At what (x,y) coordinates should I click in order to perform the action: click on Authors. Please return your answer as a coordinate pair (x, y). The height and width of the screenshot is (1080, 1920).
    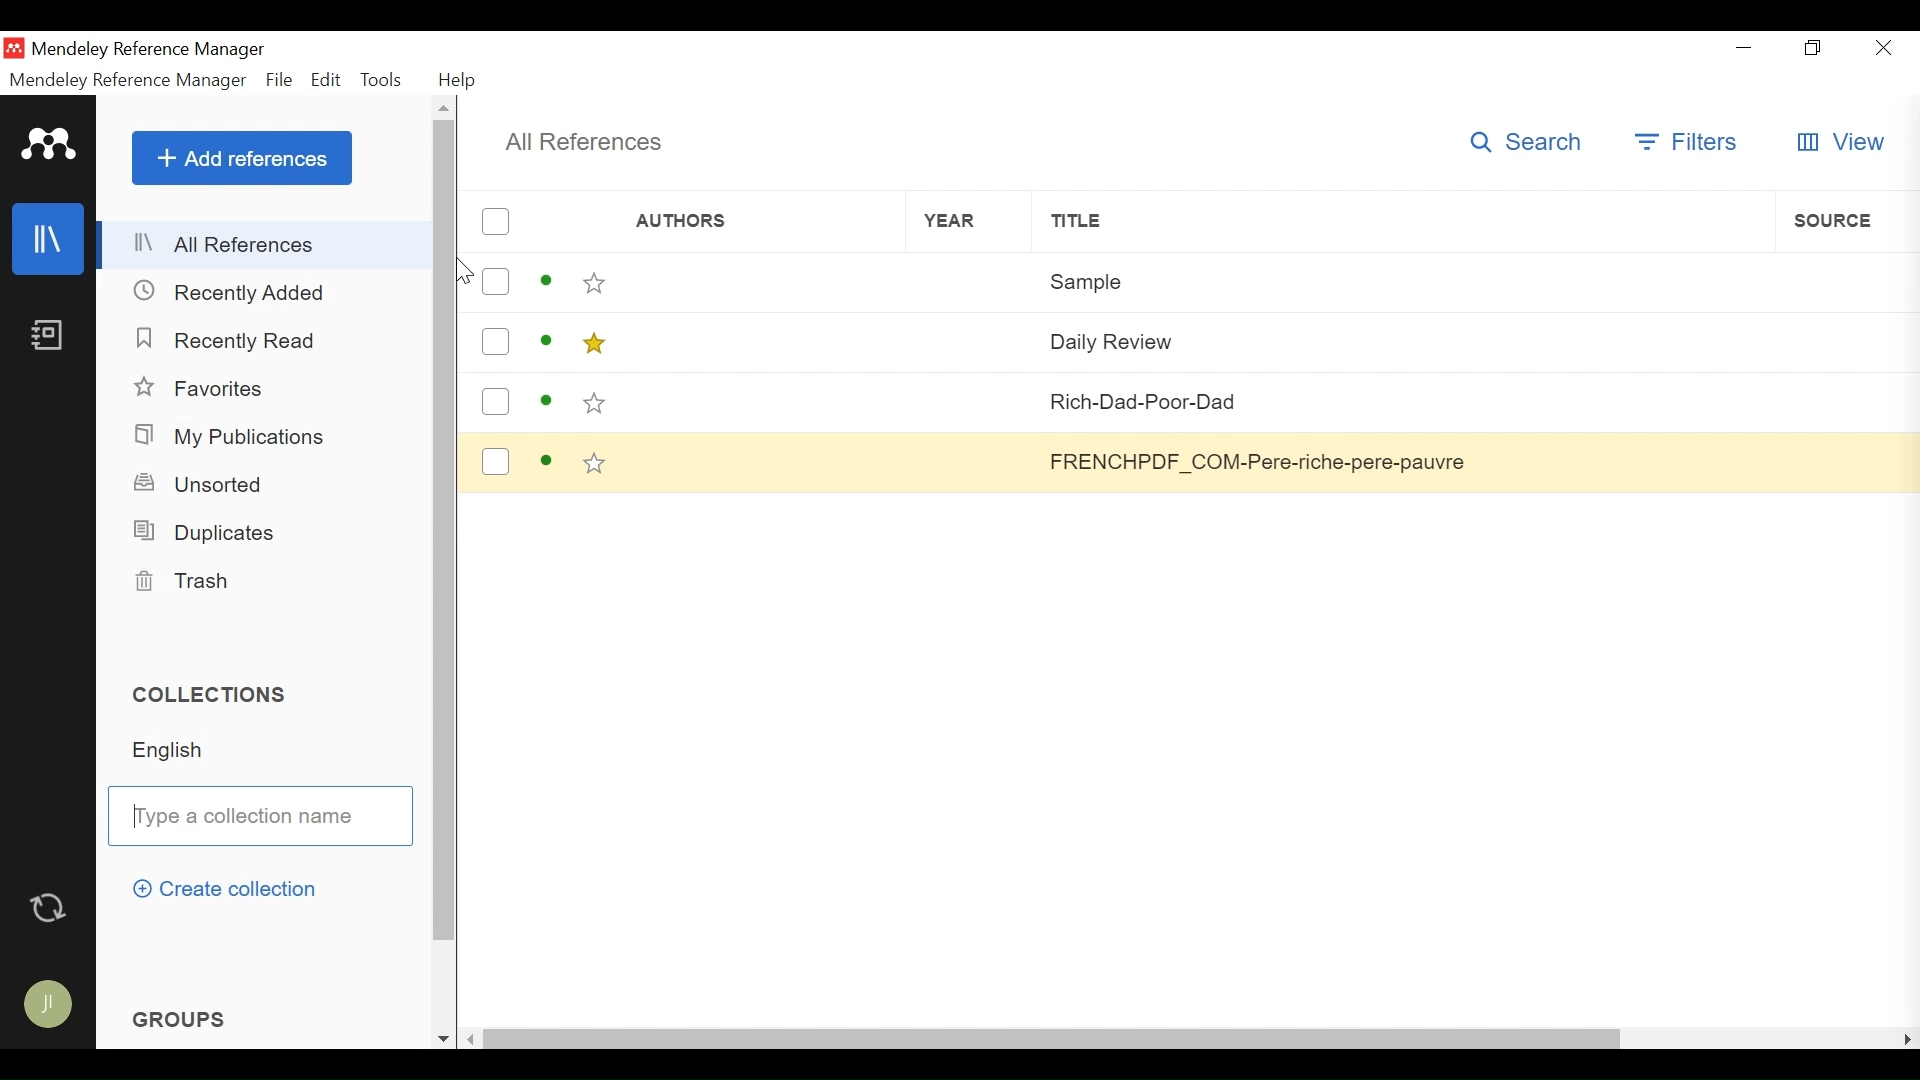
    Looking at the image, I should click on (760, 340).